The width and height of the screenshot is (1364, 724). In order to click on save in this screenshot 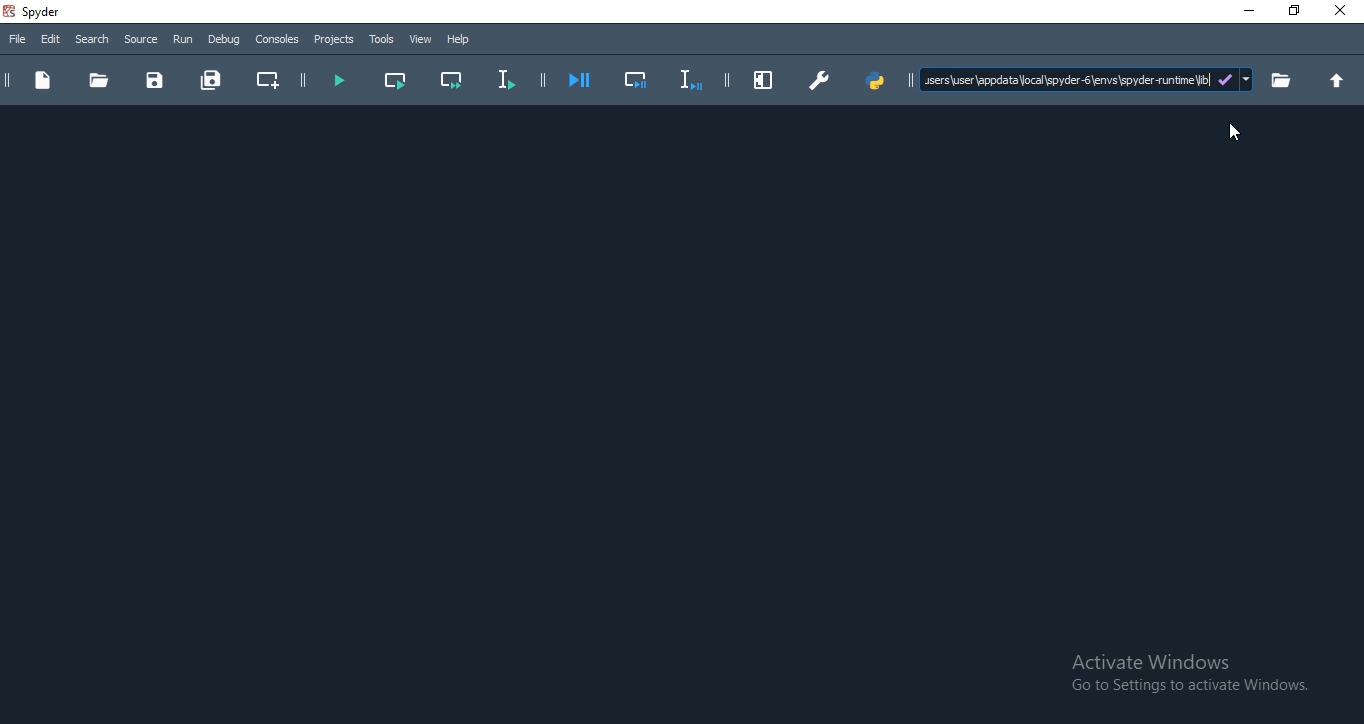, I will do `click(156, 81)`.